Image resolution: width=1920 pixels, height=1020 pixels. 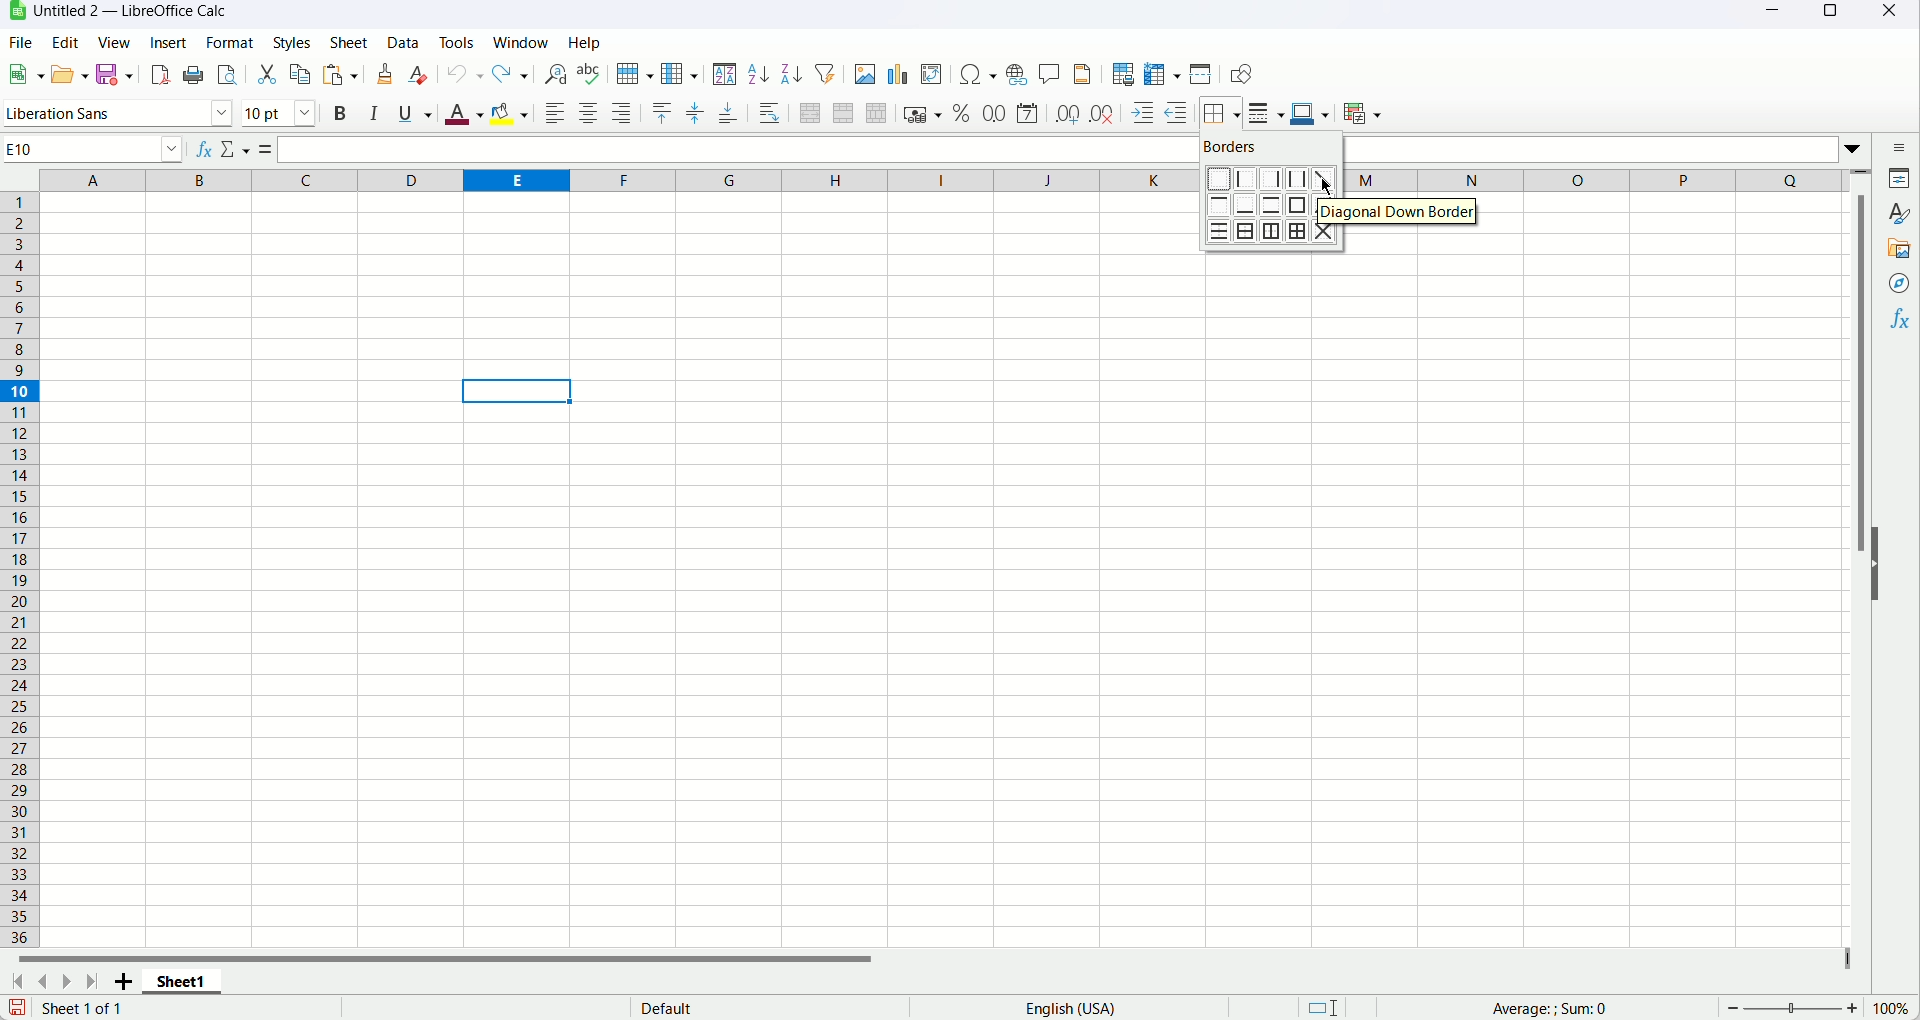 What do you see at coordinates (267, 74) in the screenshot?
I see `Cut` at bounding box center [267, 74].